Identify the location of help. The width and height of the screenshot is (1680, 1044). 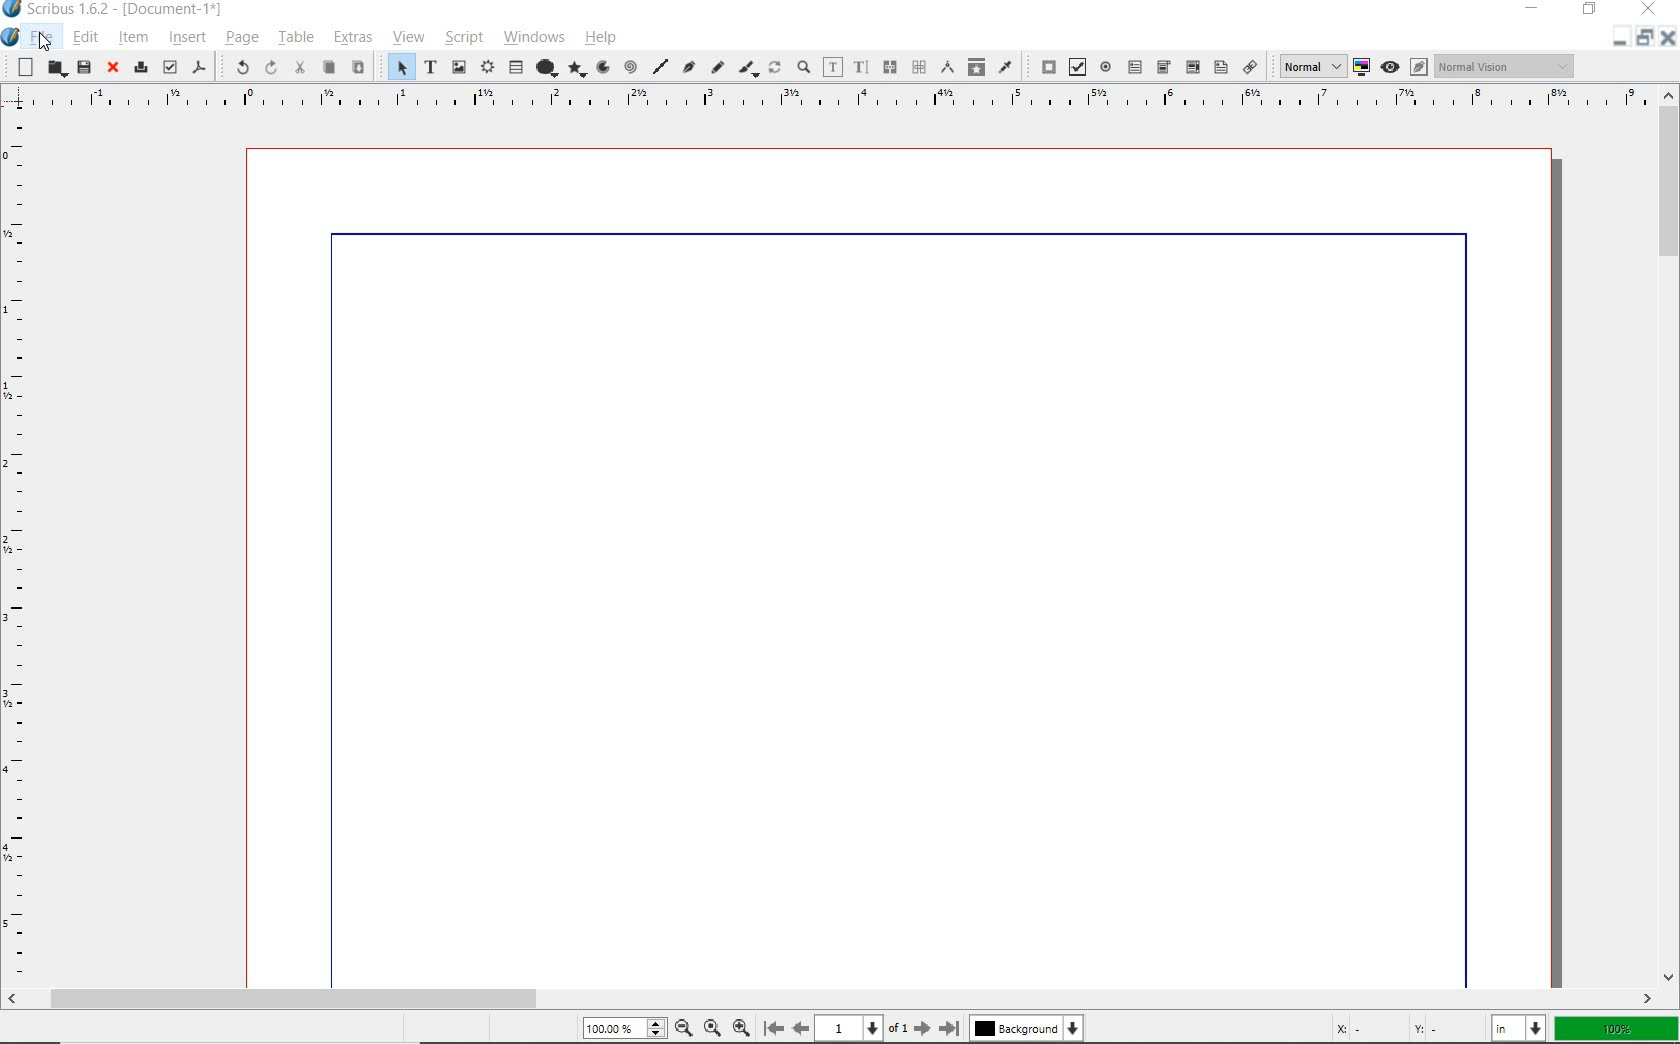
(601, 37).